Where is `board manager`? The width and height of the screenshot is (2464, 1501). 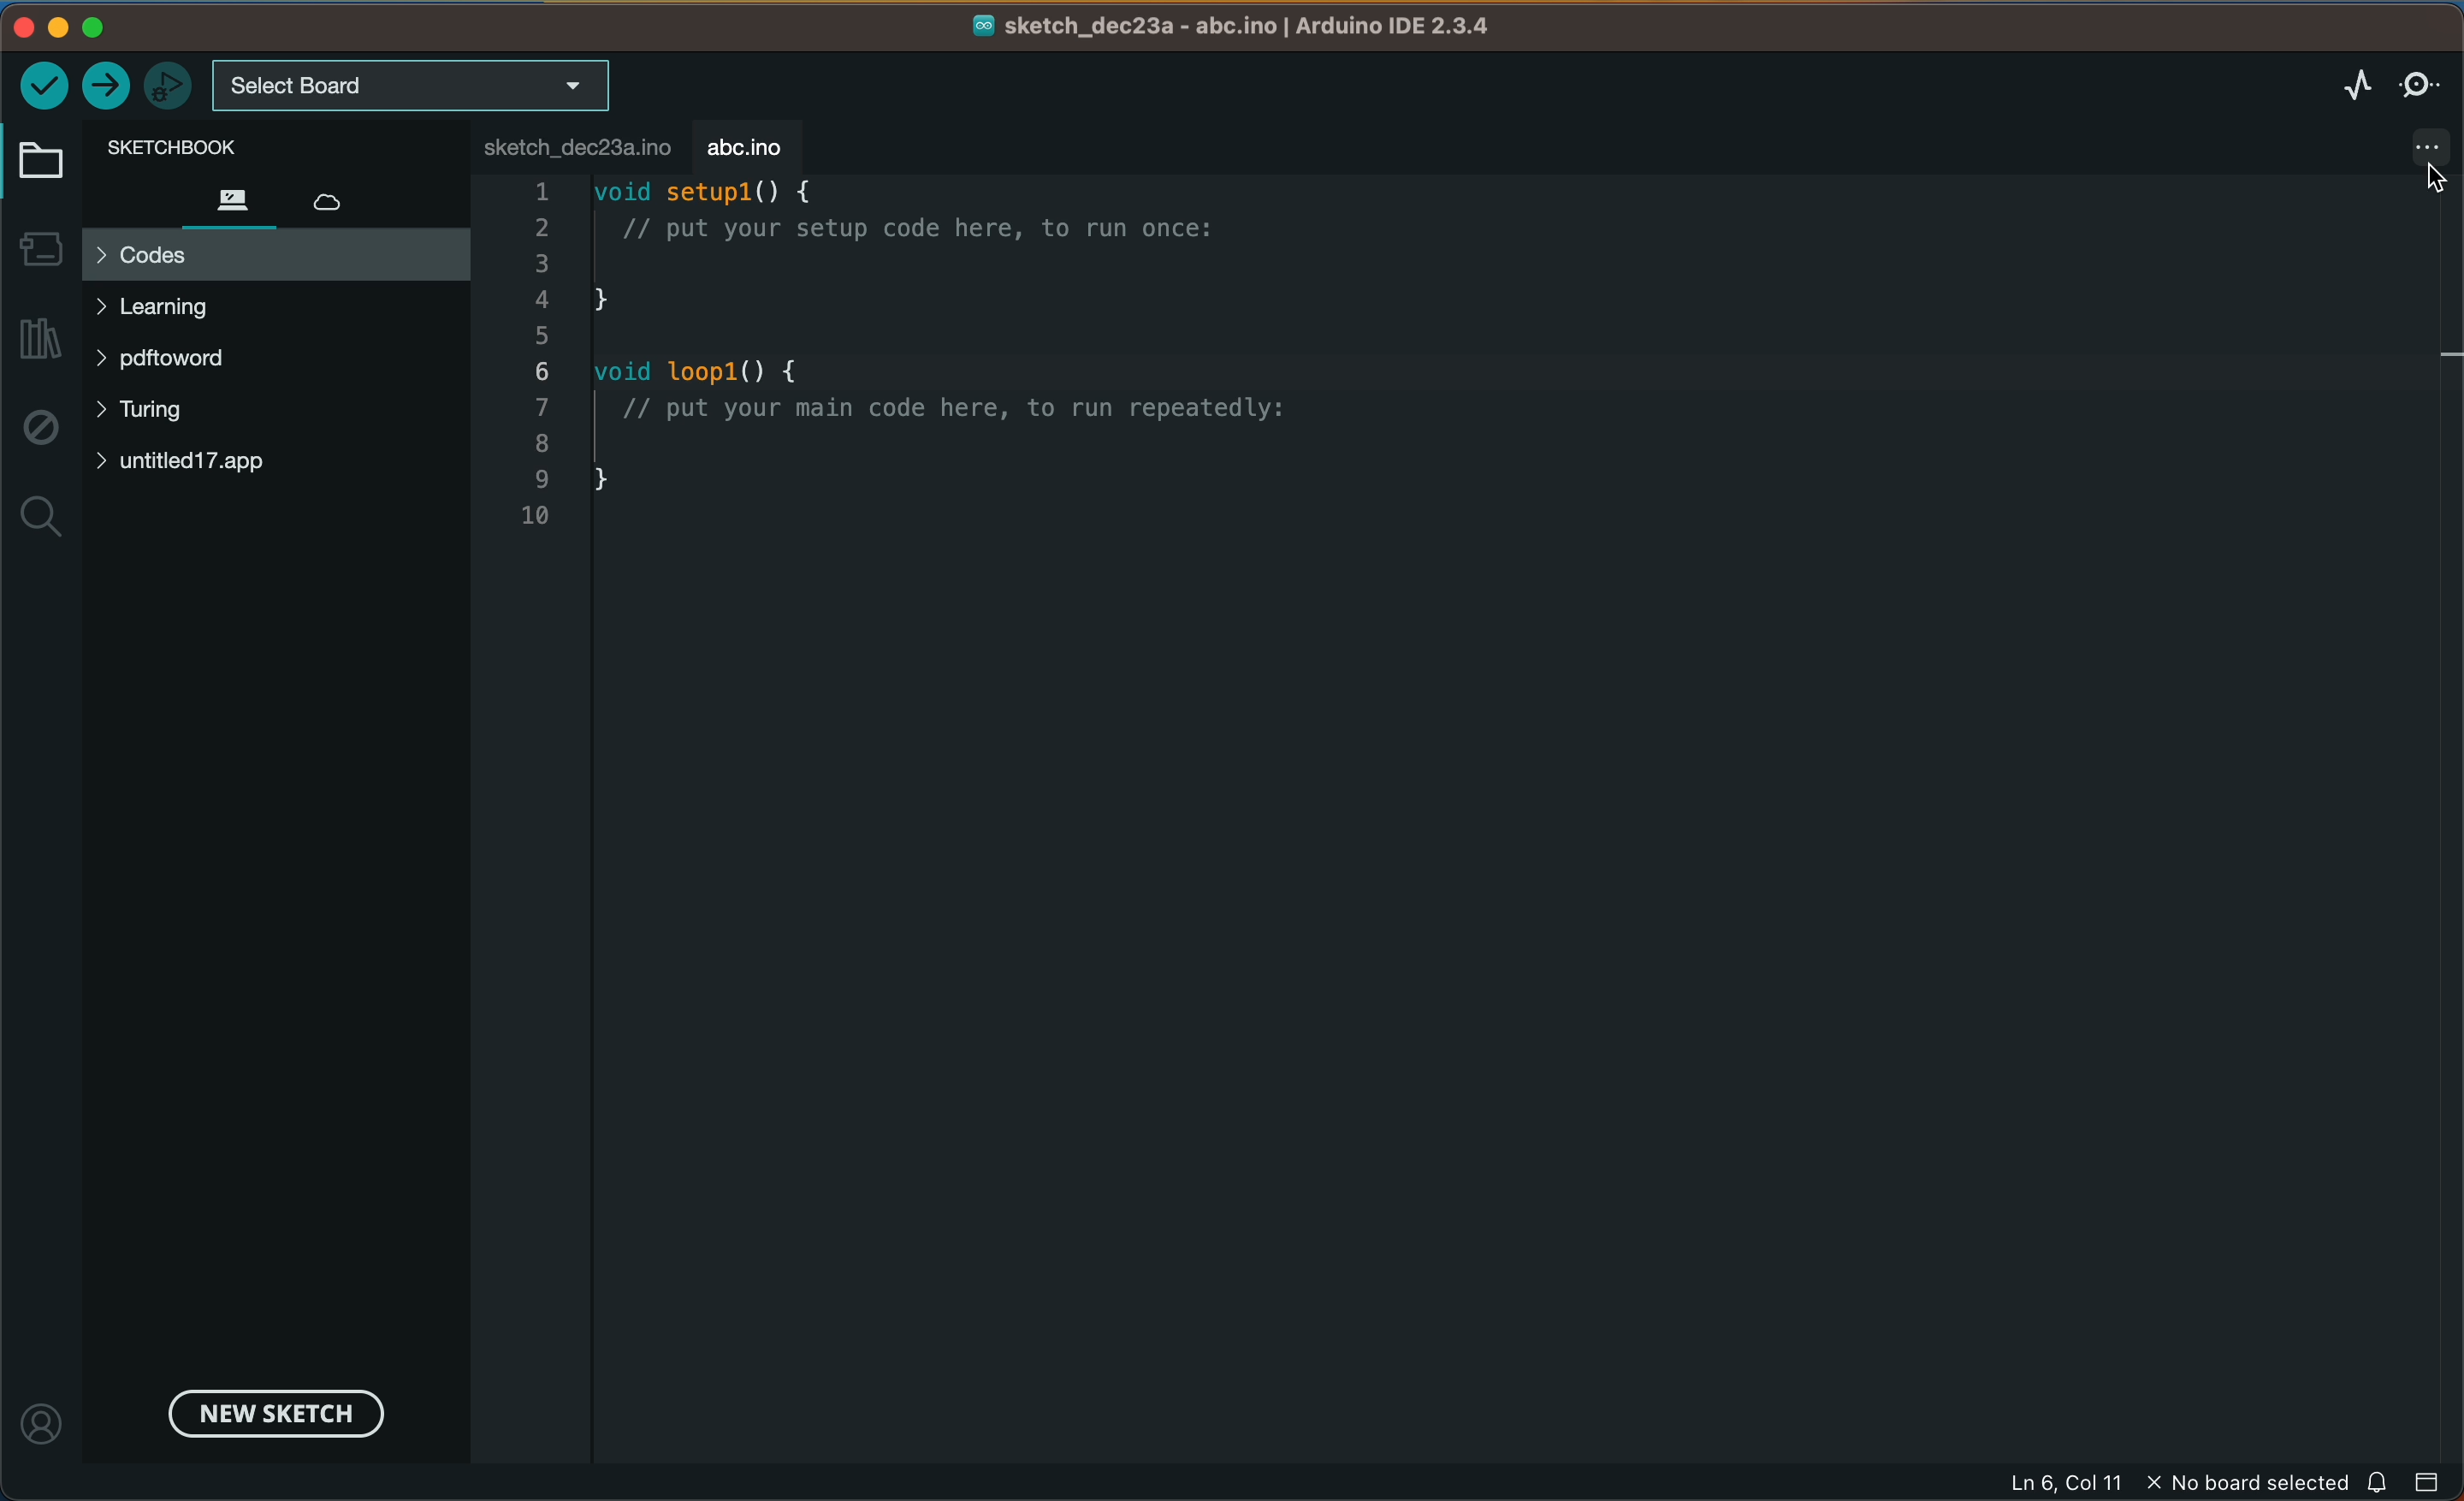 board manager is located at coordinates (41, 248).